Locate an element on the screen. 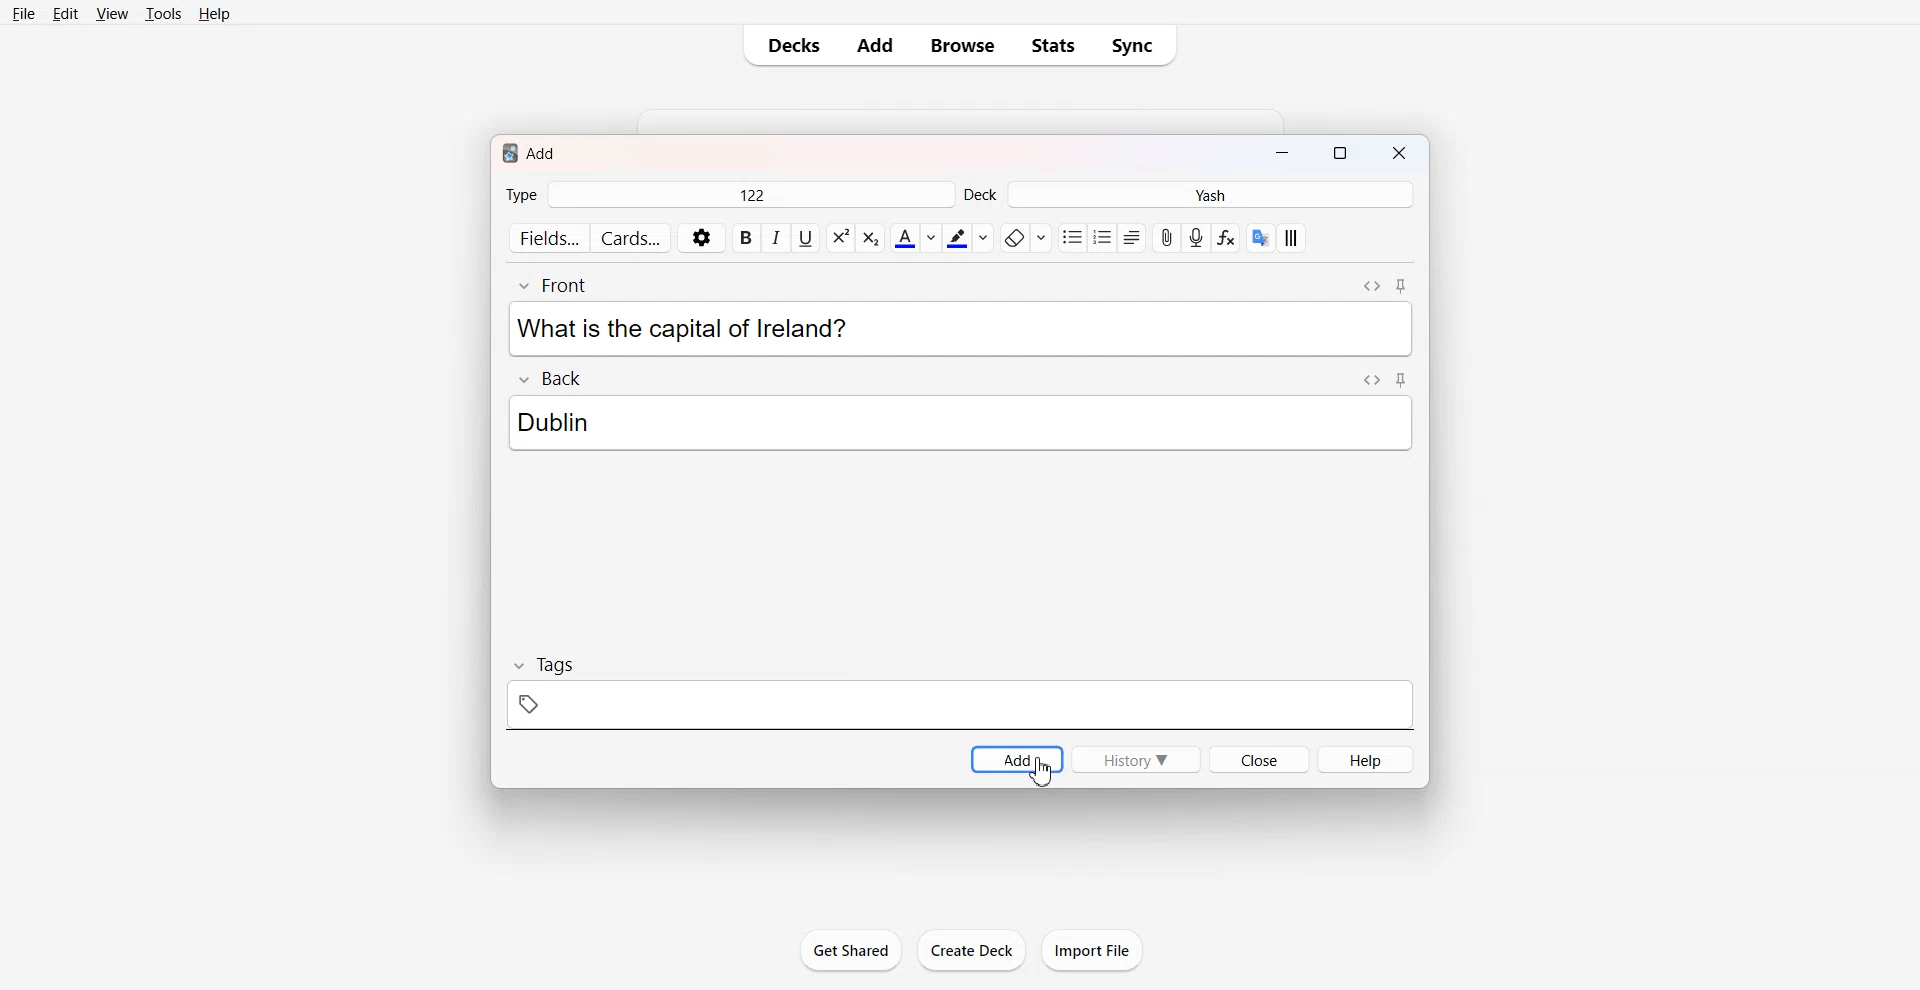 The height and width of the screenshot is (990, 1920). View is located at coordinates (112, 15).